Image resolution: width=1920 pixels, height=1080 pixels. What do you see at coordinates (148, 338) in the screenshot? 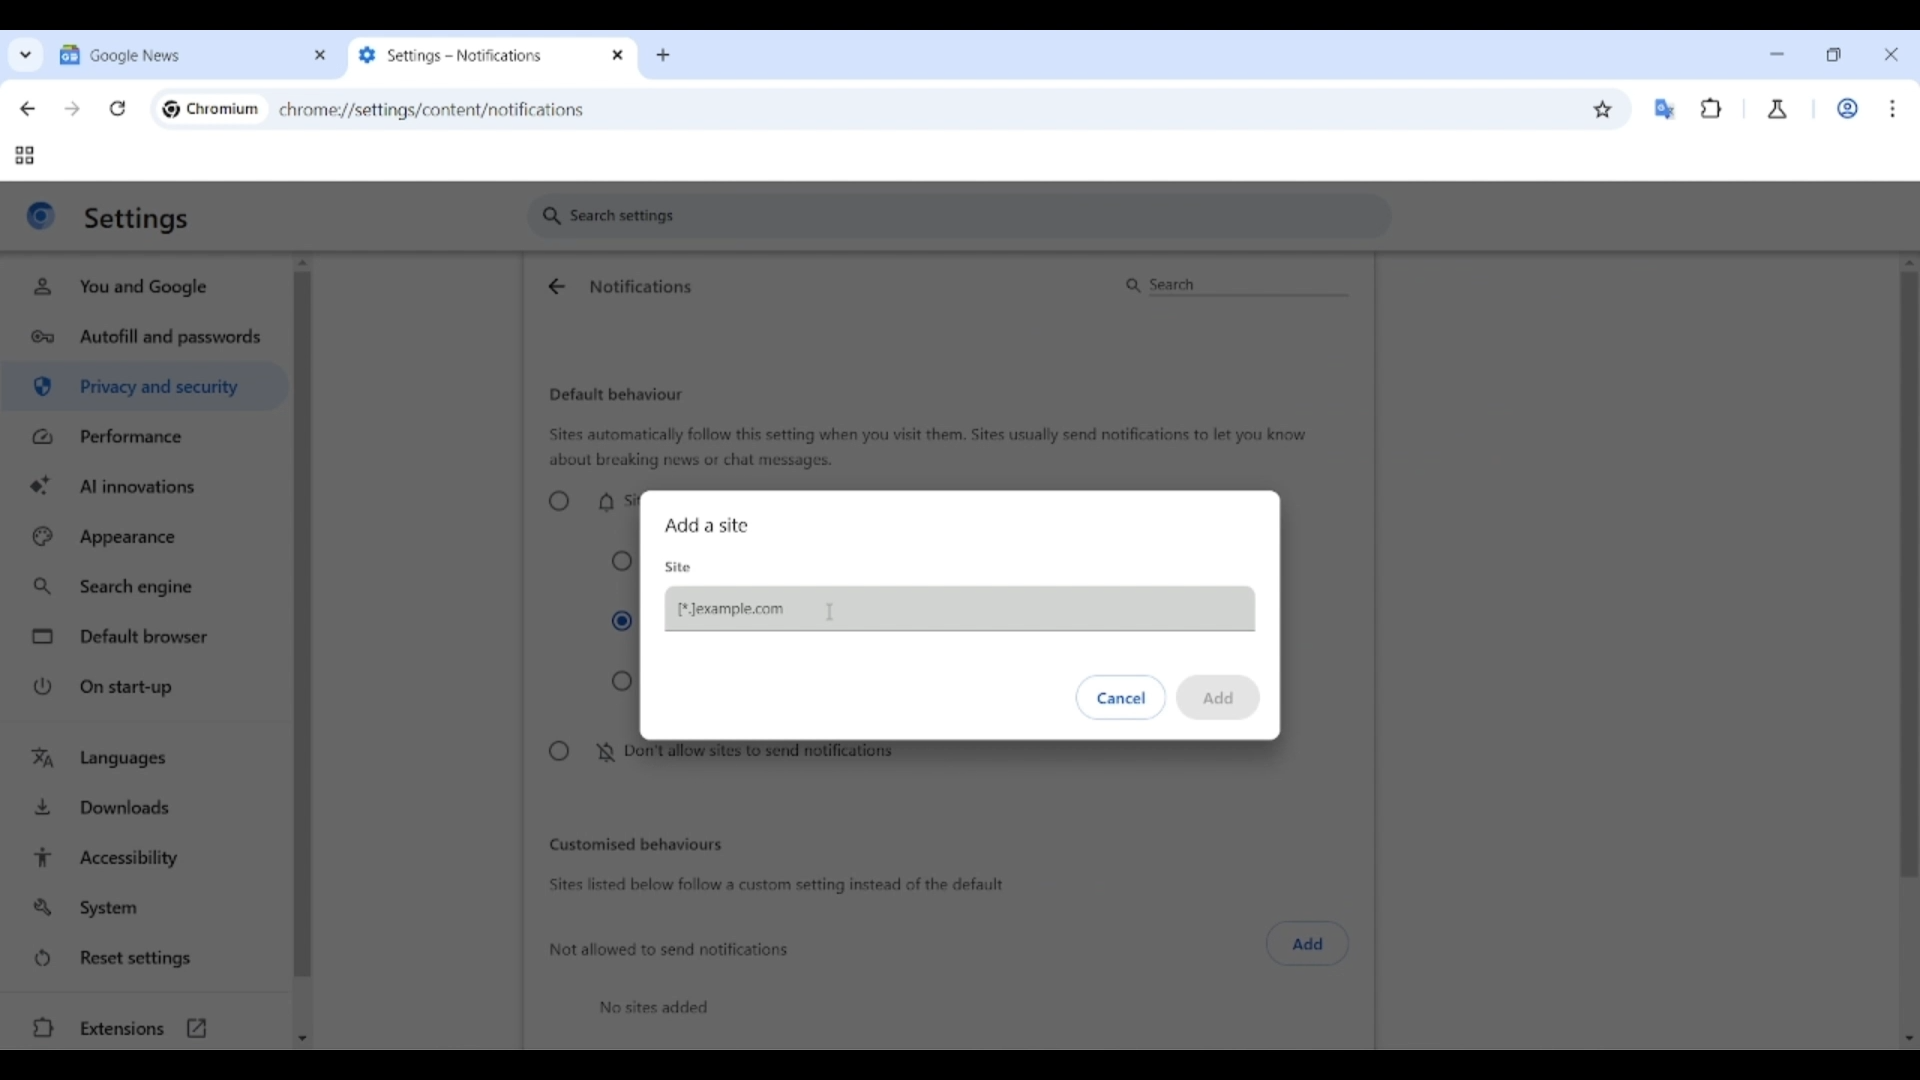
I see `Autofill and passwords` at bounding box center [148, 338].